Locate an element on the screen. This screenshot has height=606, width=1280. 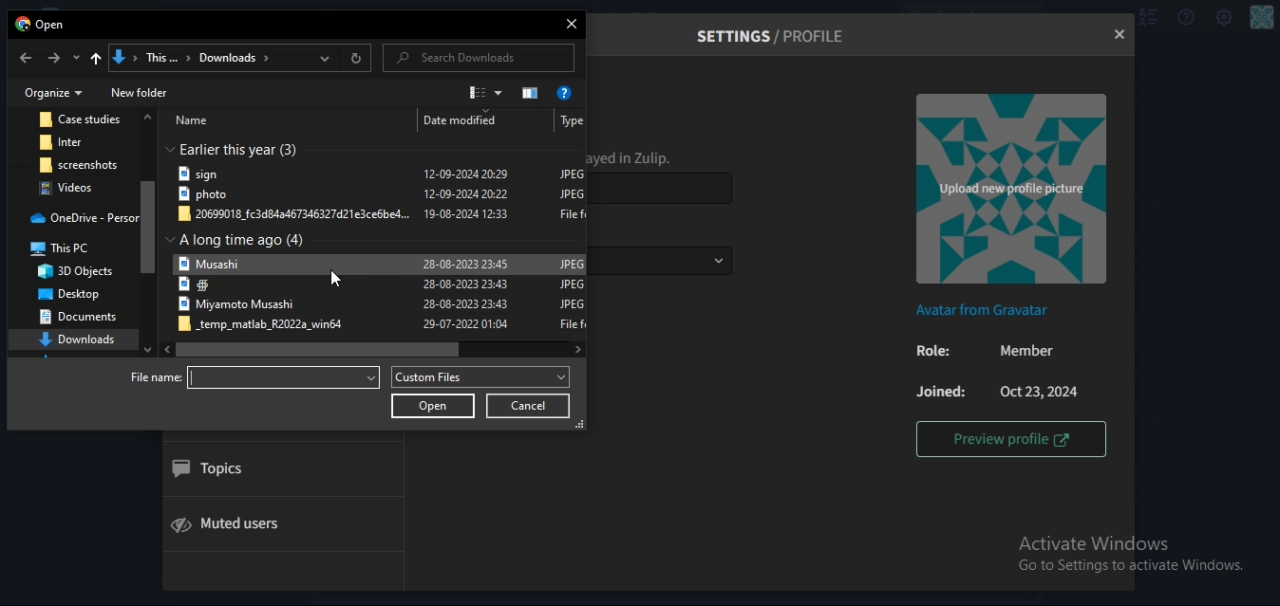
onedrive is located at coordinates (84, 219).